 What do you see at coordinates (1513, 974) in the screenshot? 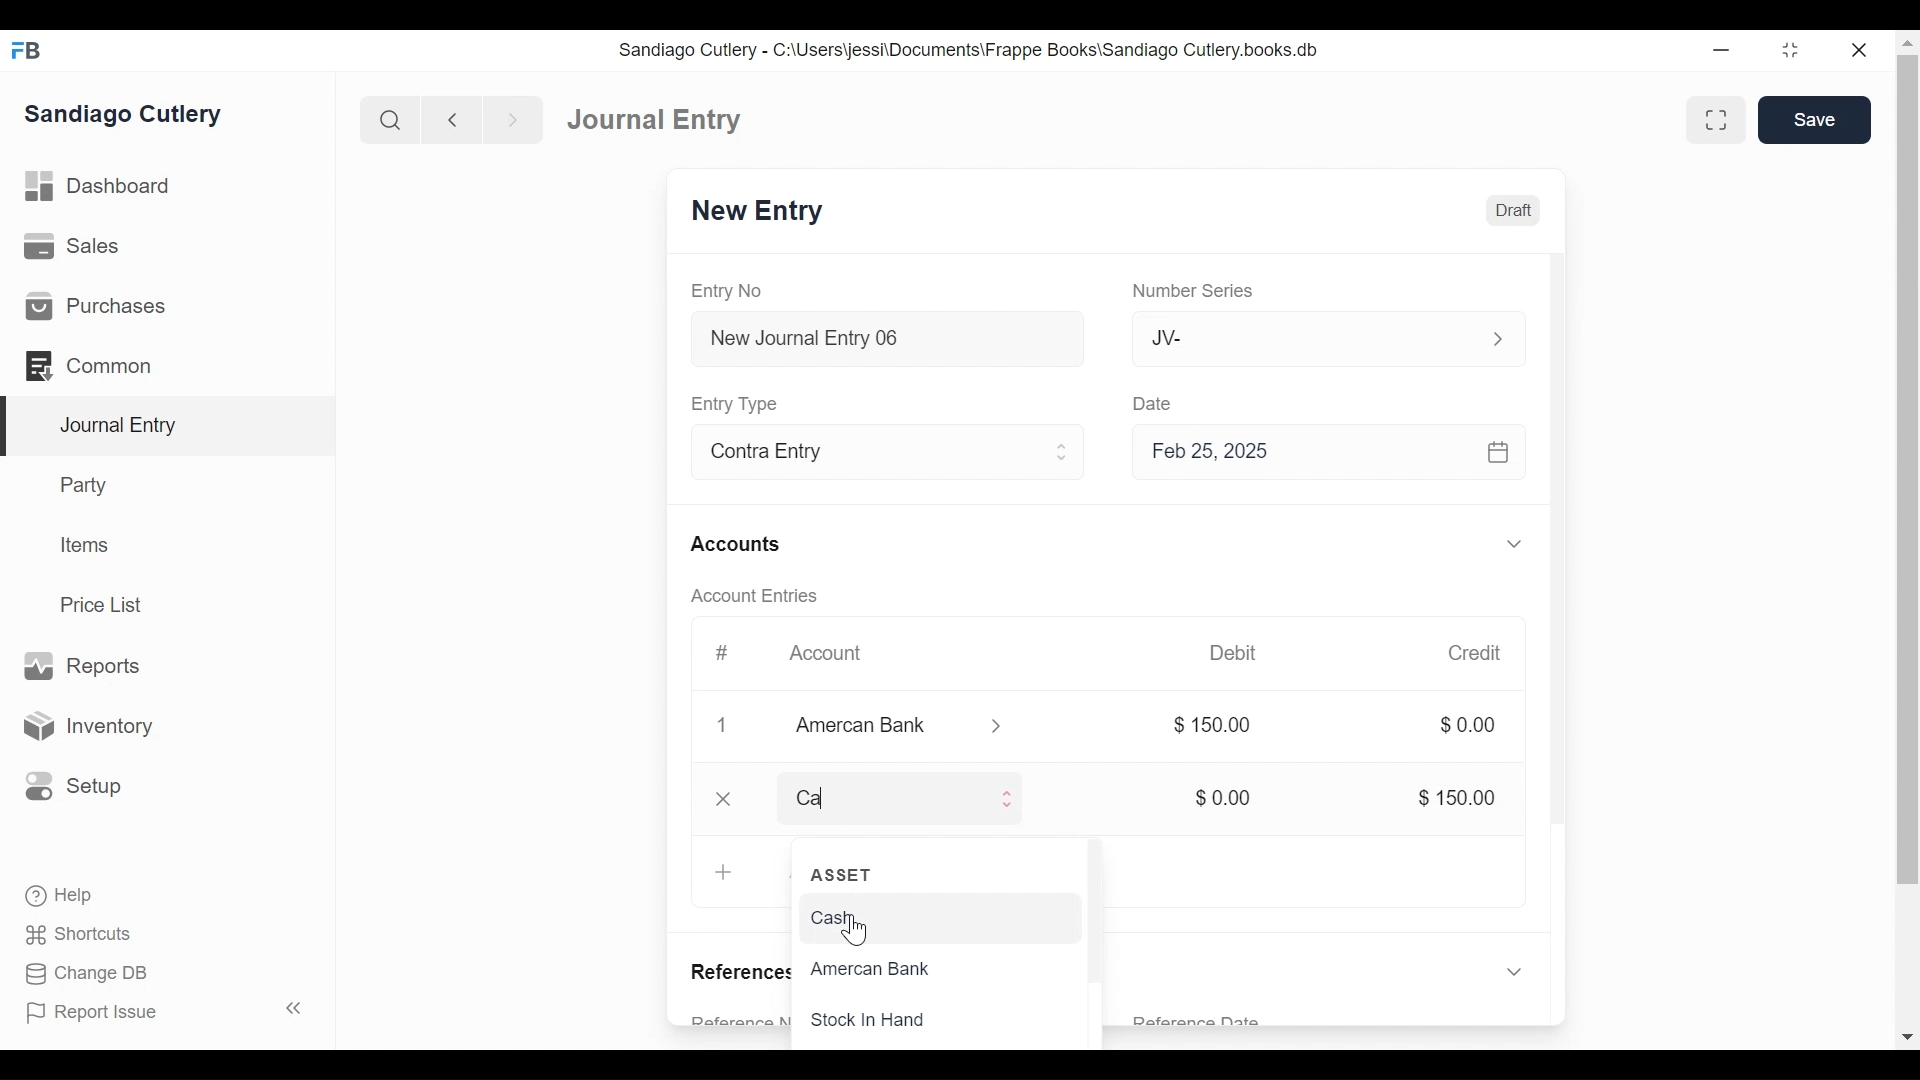
I see `Expand` at bounding box center [1513, 974].